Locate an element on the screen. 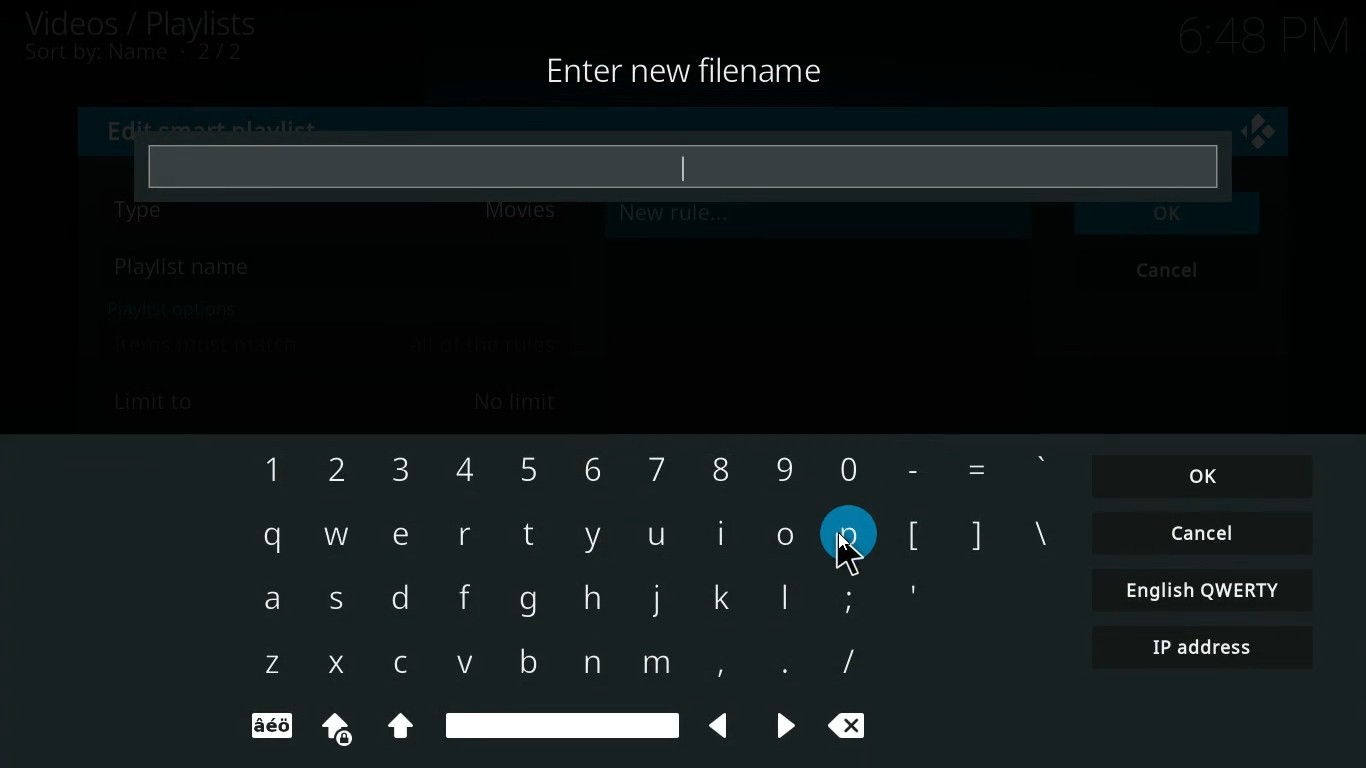  ok is located at coordinates (1171, 224).